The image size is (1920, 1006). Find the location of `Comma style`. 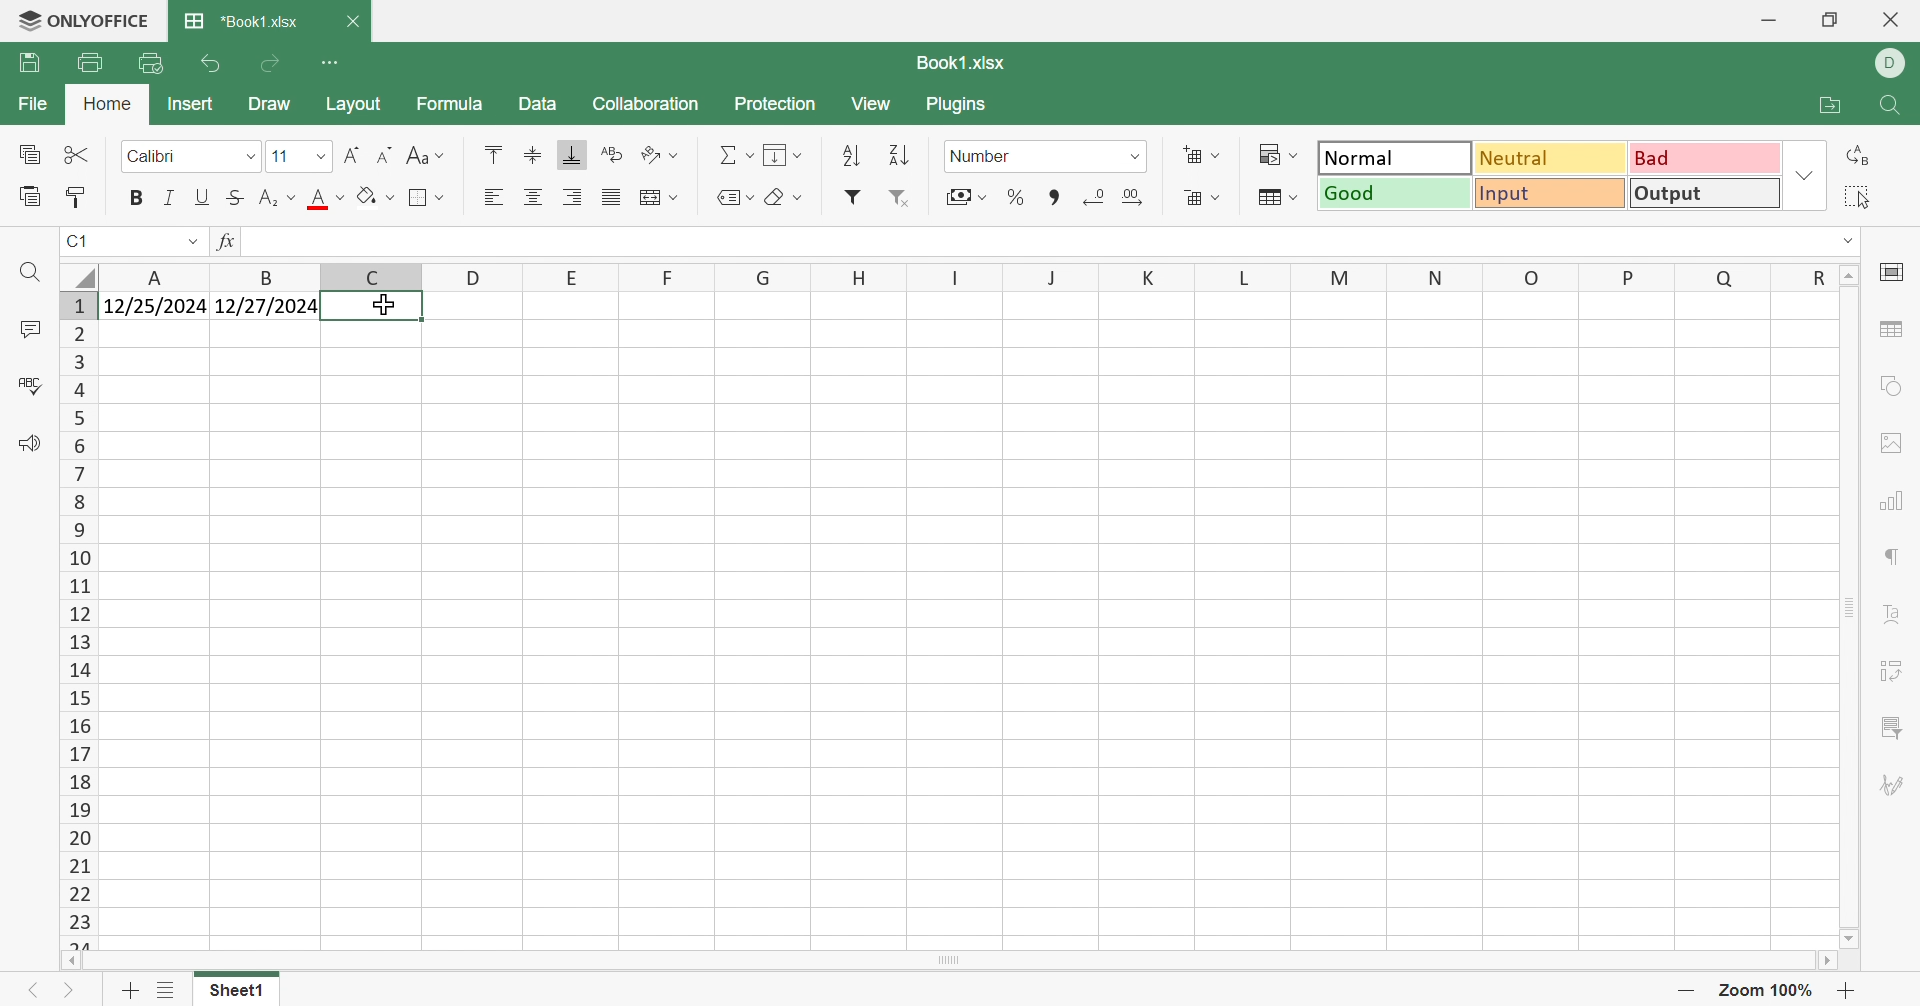

Comma style is located at coordinates (1054, 198).